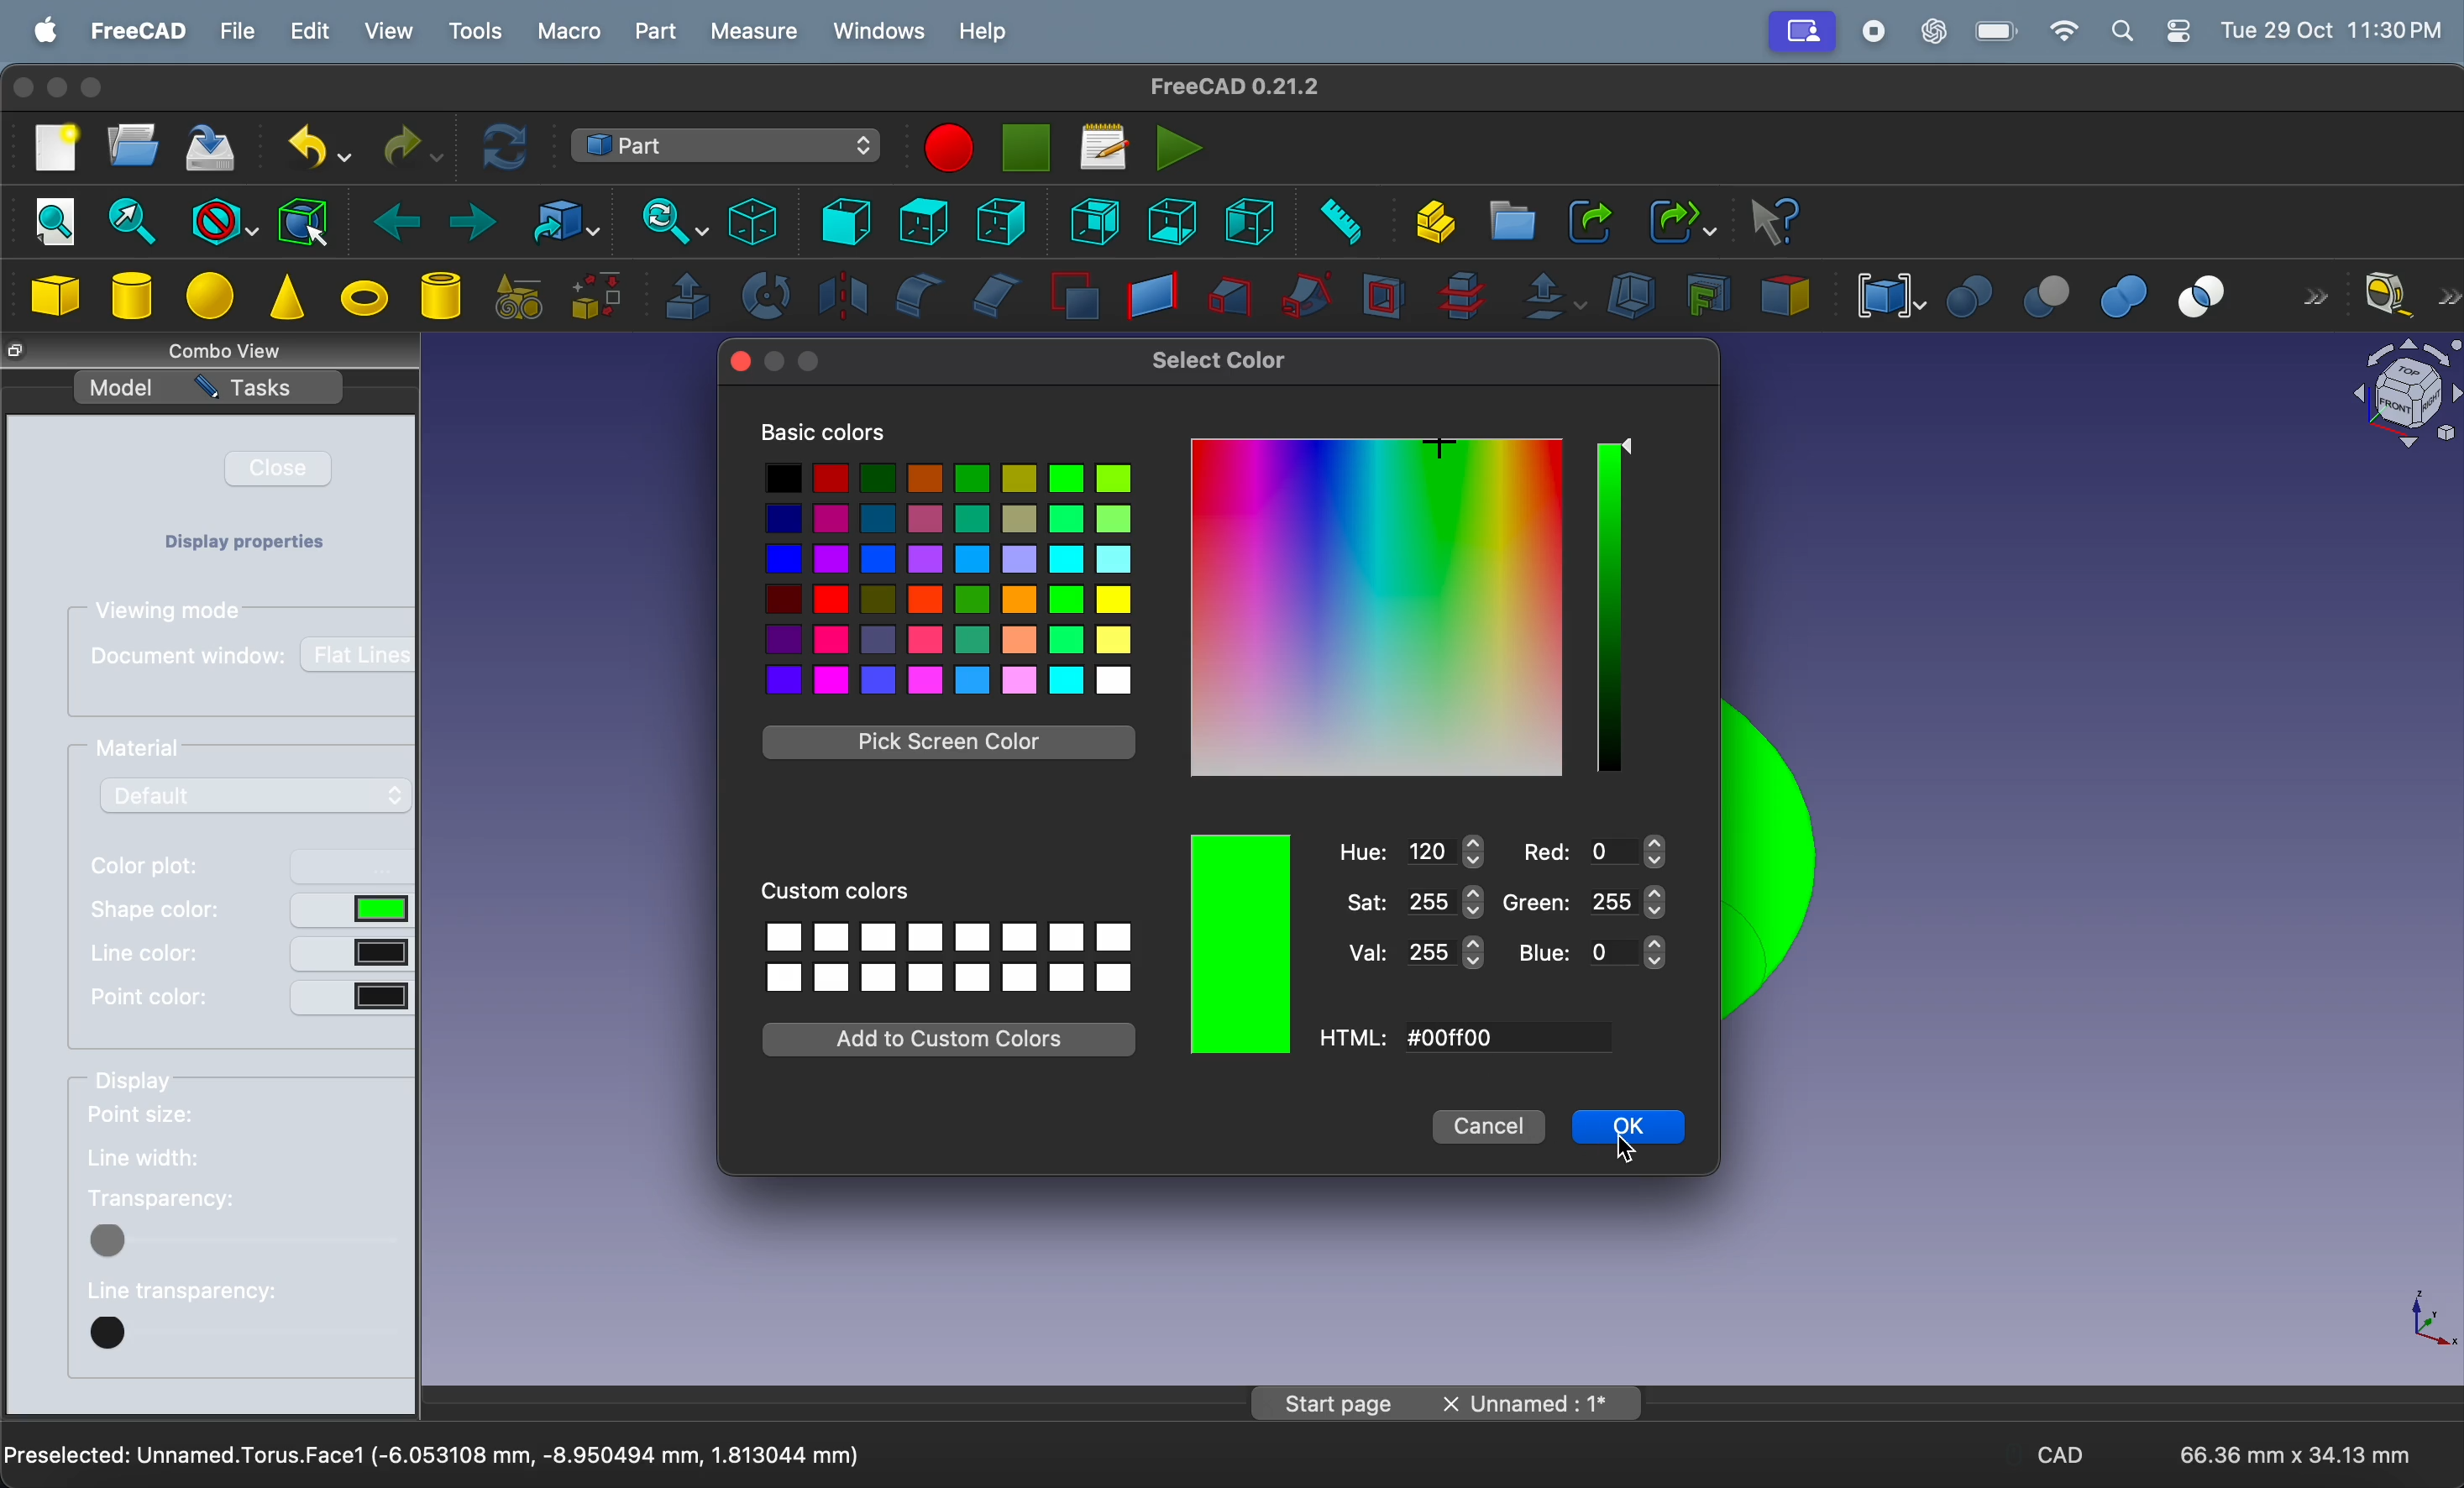  What do you see at coordinates (256, 794) in the screenshot?
I see `default` at bounding box center [256, 794].